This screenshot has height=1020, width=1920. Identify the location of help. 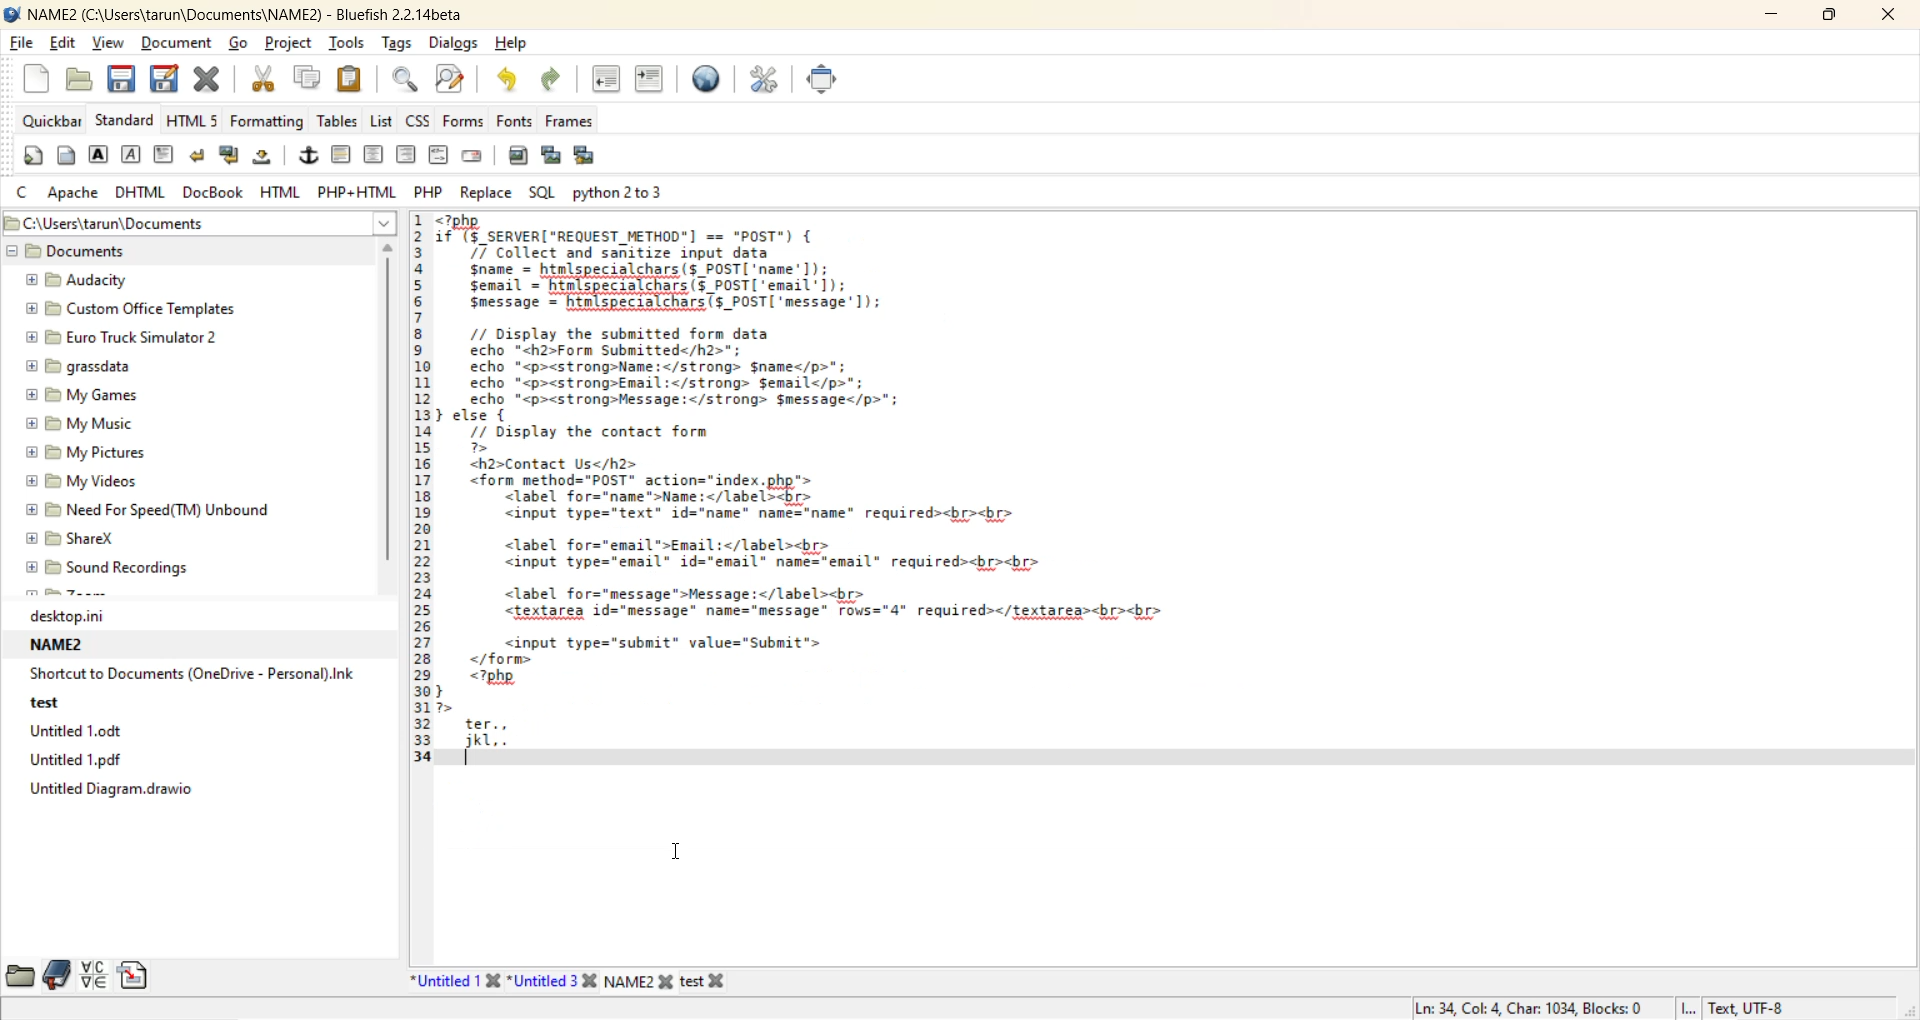
(516, 45).